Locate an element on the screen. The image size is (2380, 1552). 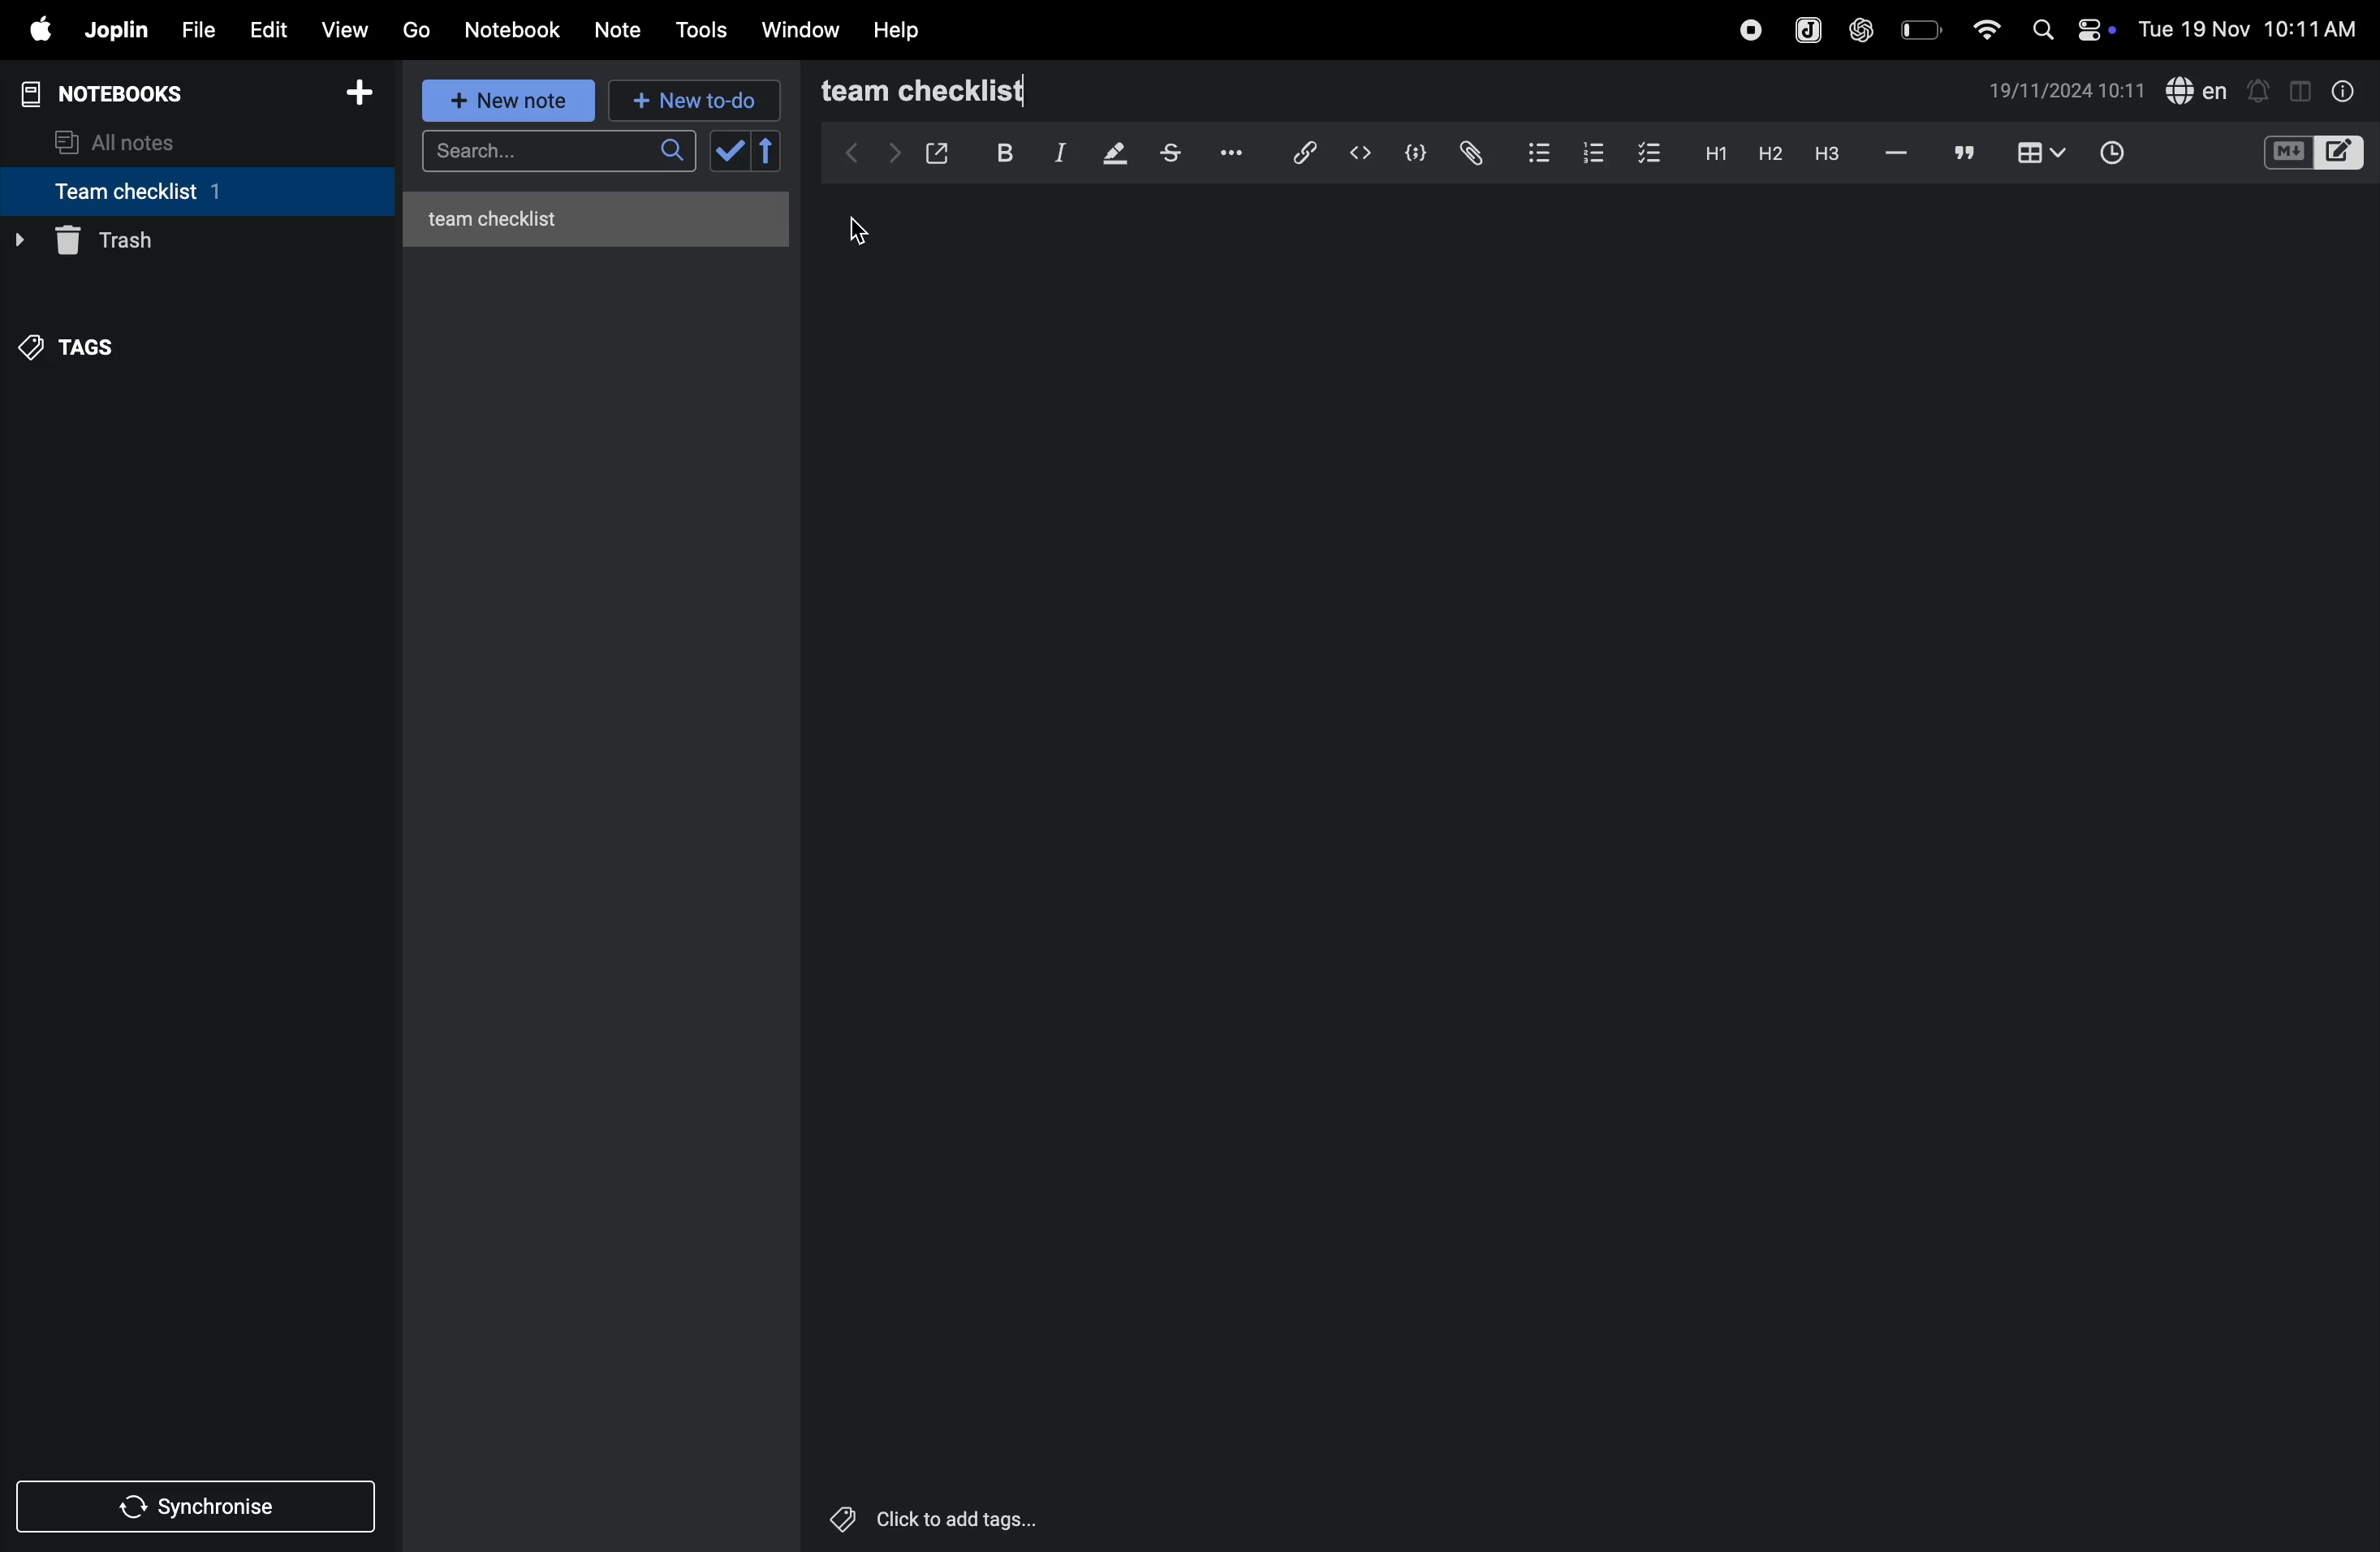
apple menu is located at coordinates (39, 31).